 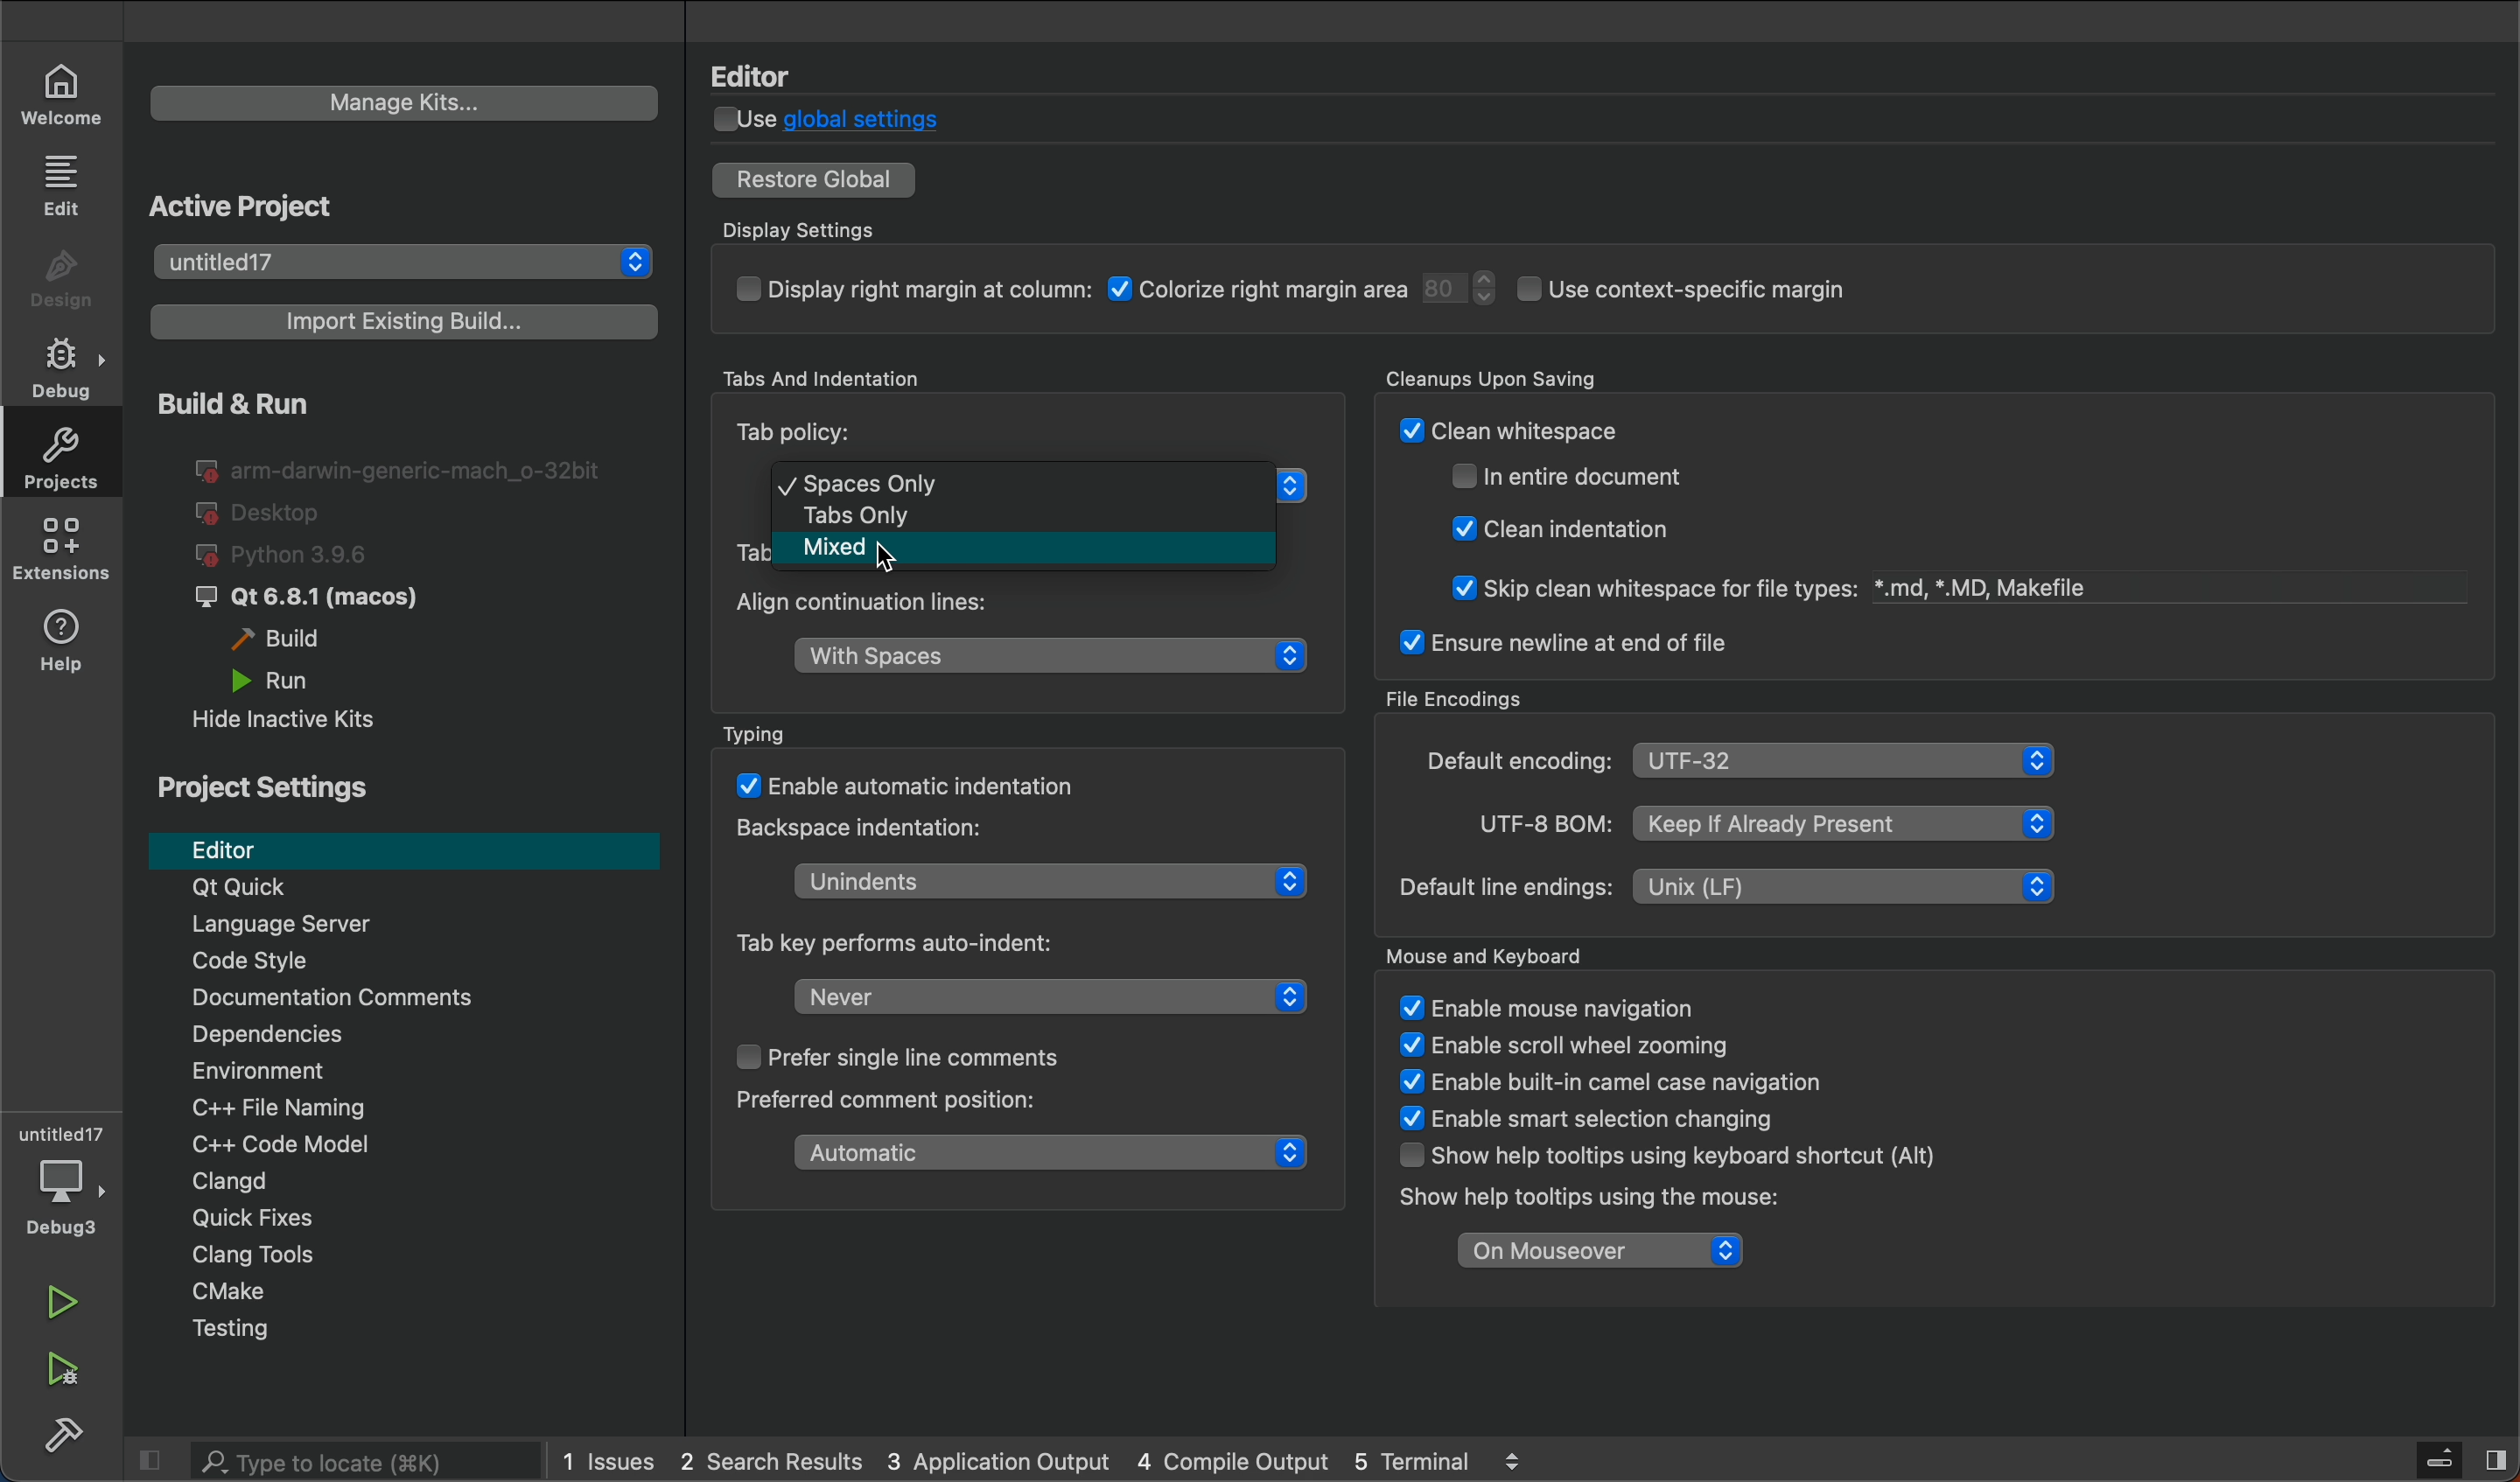 I want to click on Clangd, so click(x=424, y=1184).